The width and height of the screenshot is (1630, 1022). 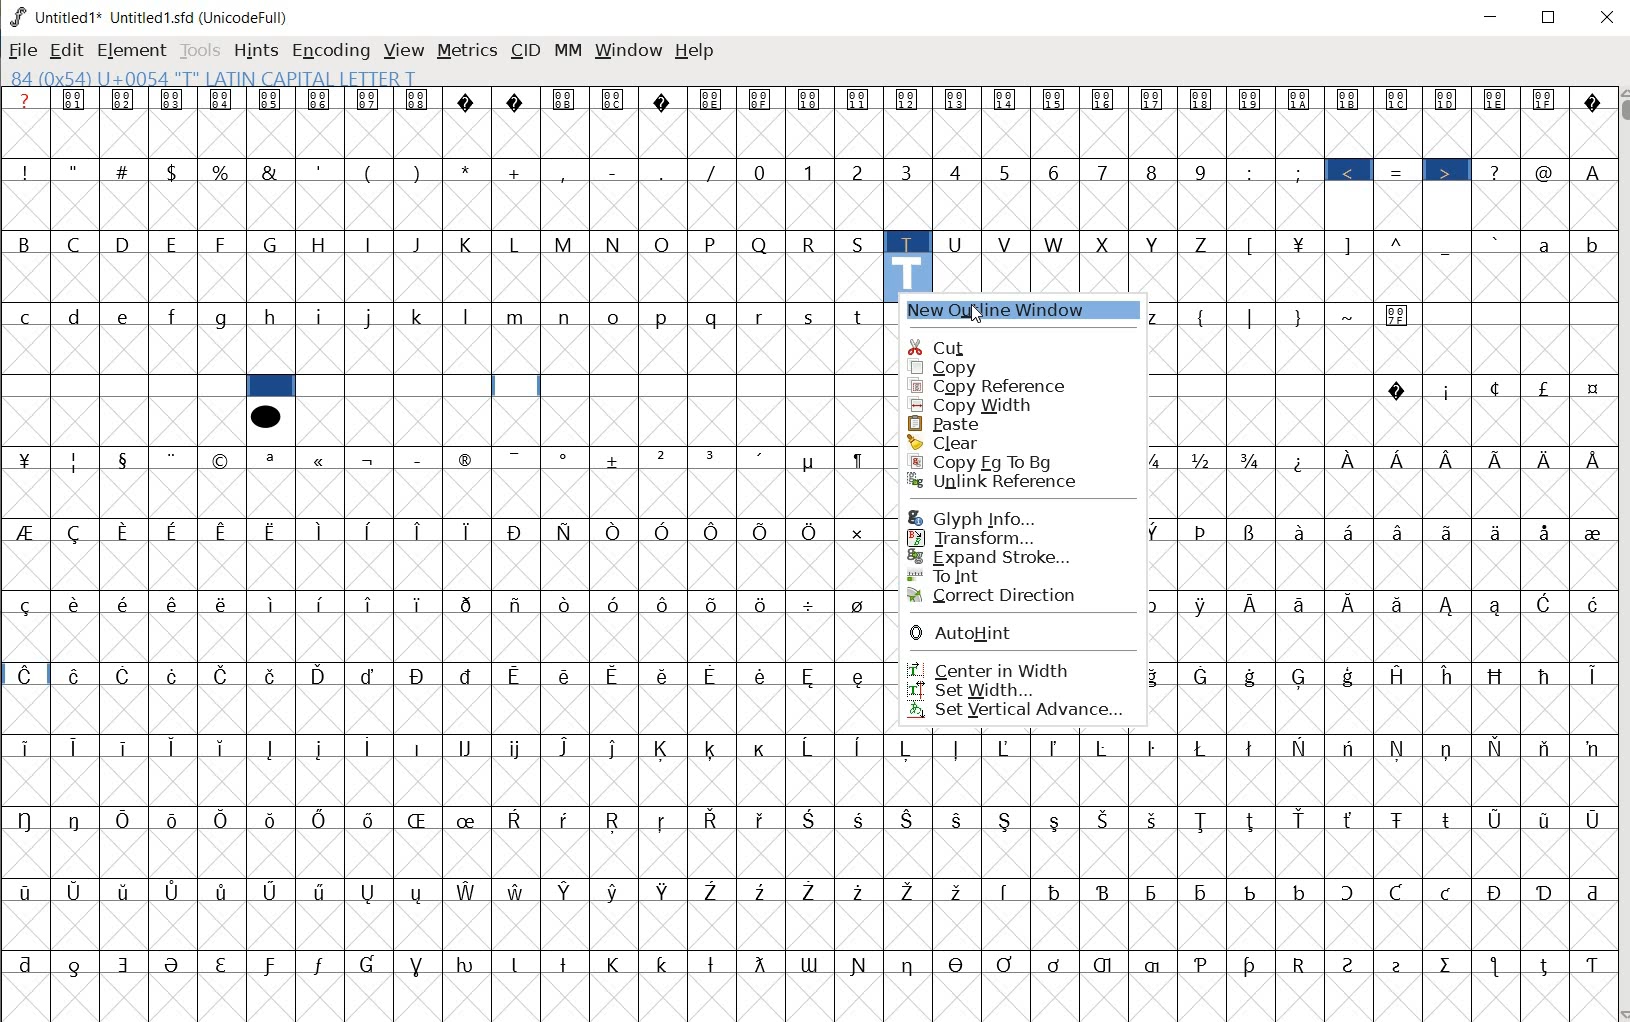 What do you see at coordinates (1101, 171) in the screenshot?
I see `7` at bounding box center [1101, 171].